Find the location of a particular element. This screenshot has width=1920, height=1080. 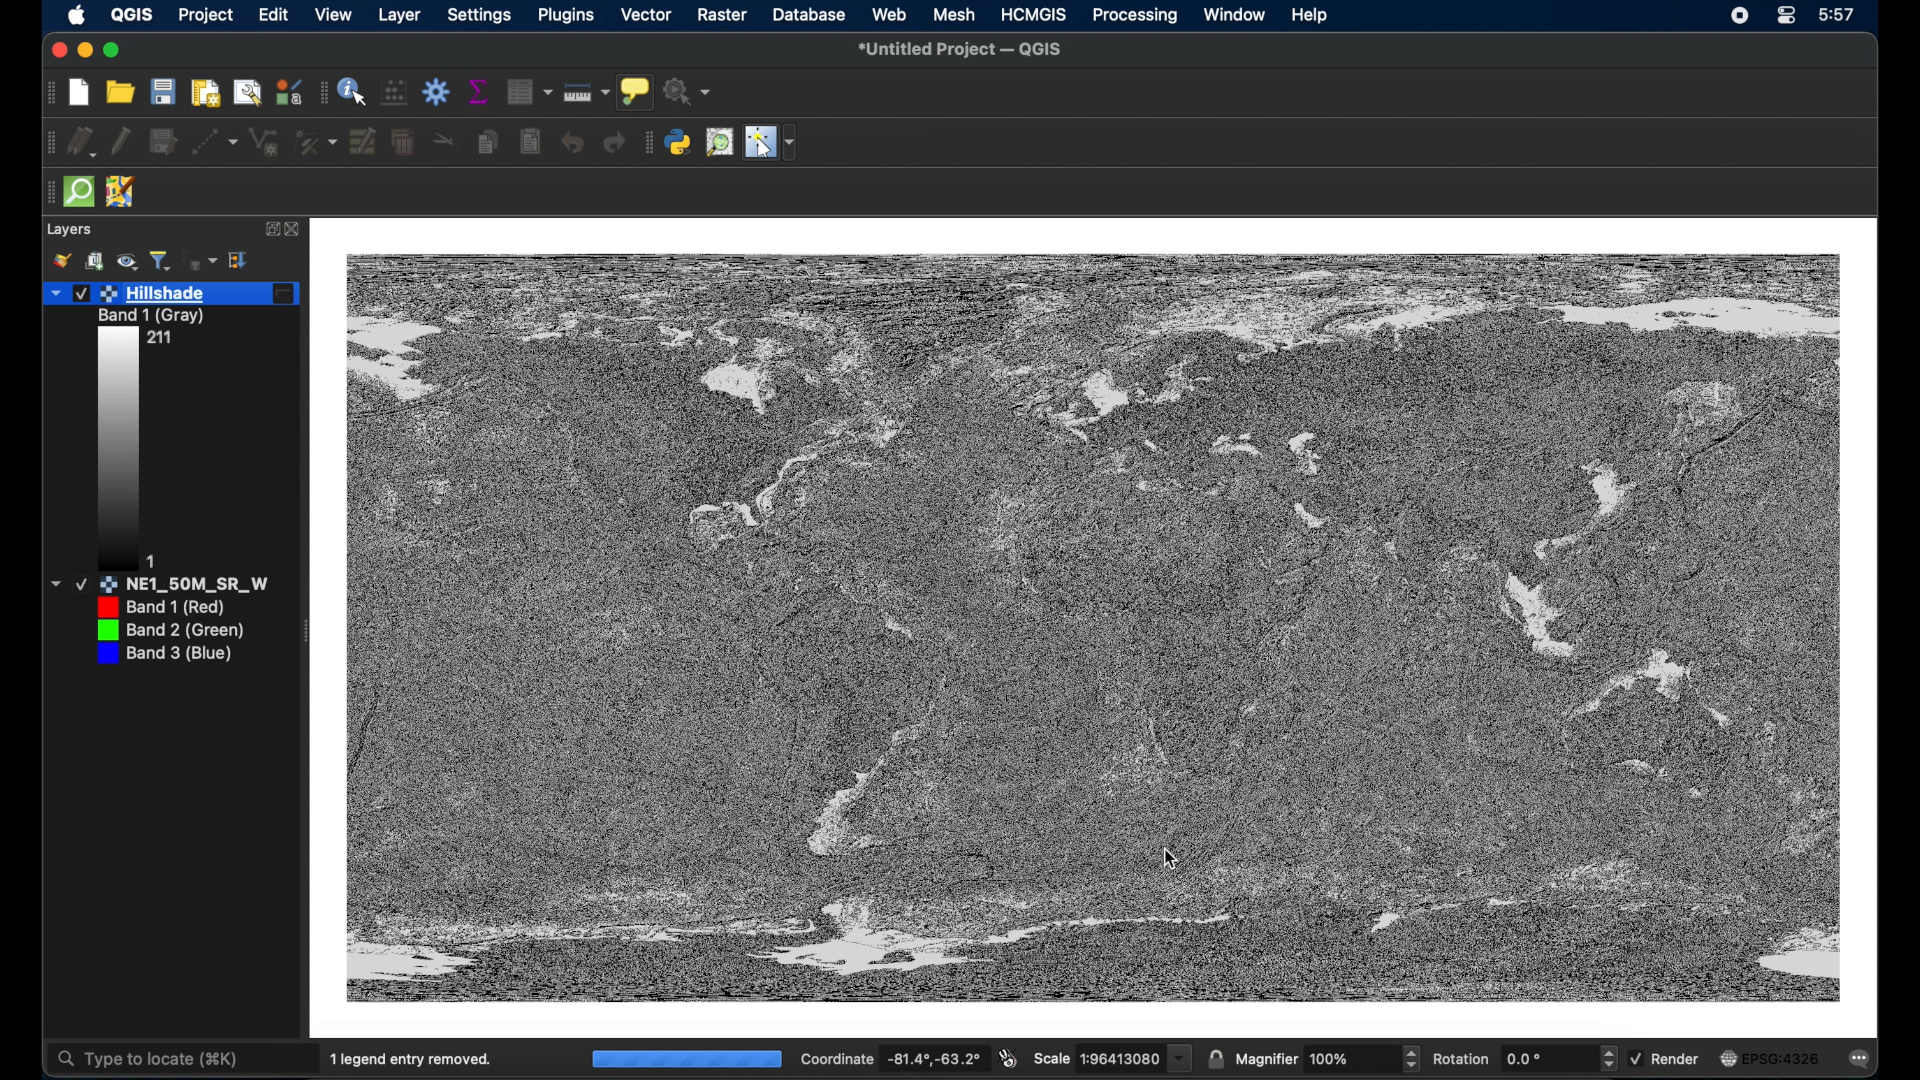

lock scale is located at coordinates (1215, 1060).